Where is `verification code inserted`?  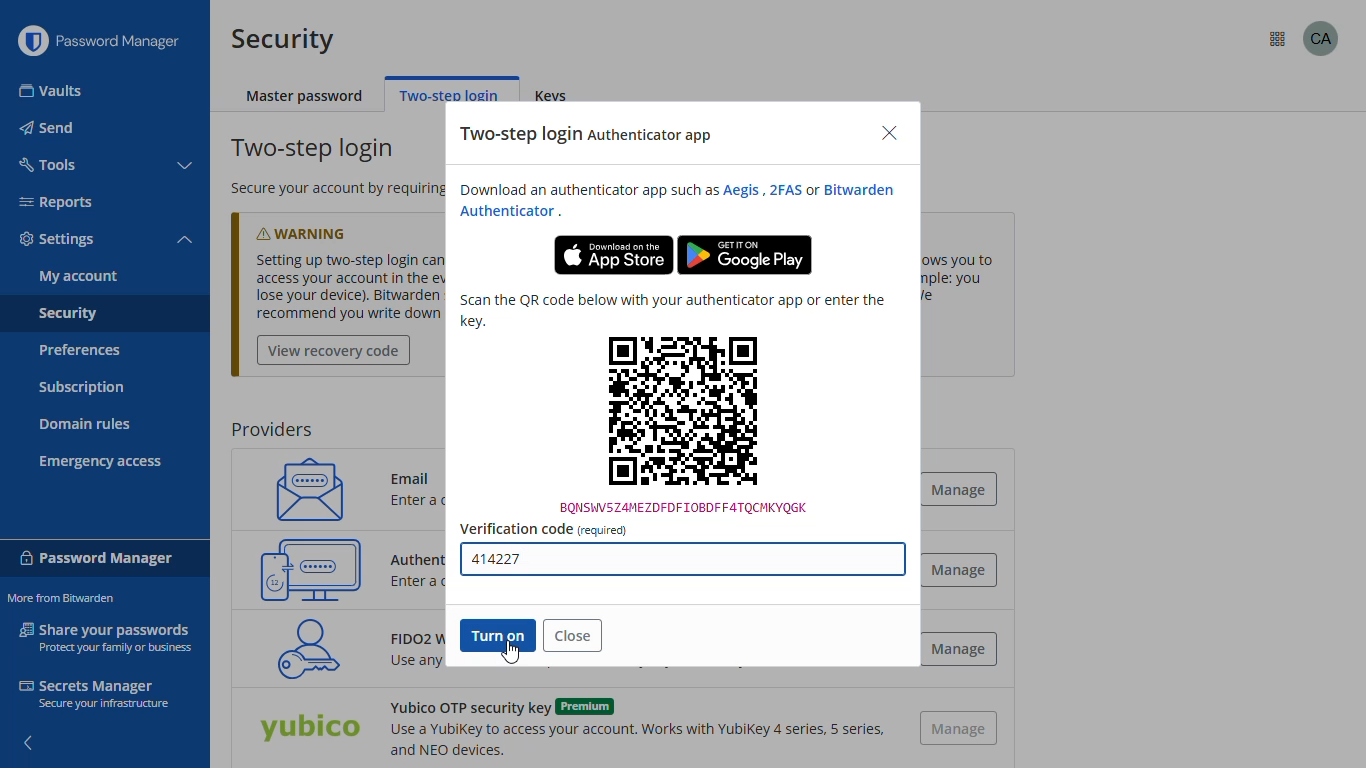
verification code inserted is located at coordinates (683, 562).